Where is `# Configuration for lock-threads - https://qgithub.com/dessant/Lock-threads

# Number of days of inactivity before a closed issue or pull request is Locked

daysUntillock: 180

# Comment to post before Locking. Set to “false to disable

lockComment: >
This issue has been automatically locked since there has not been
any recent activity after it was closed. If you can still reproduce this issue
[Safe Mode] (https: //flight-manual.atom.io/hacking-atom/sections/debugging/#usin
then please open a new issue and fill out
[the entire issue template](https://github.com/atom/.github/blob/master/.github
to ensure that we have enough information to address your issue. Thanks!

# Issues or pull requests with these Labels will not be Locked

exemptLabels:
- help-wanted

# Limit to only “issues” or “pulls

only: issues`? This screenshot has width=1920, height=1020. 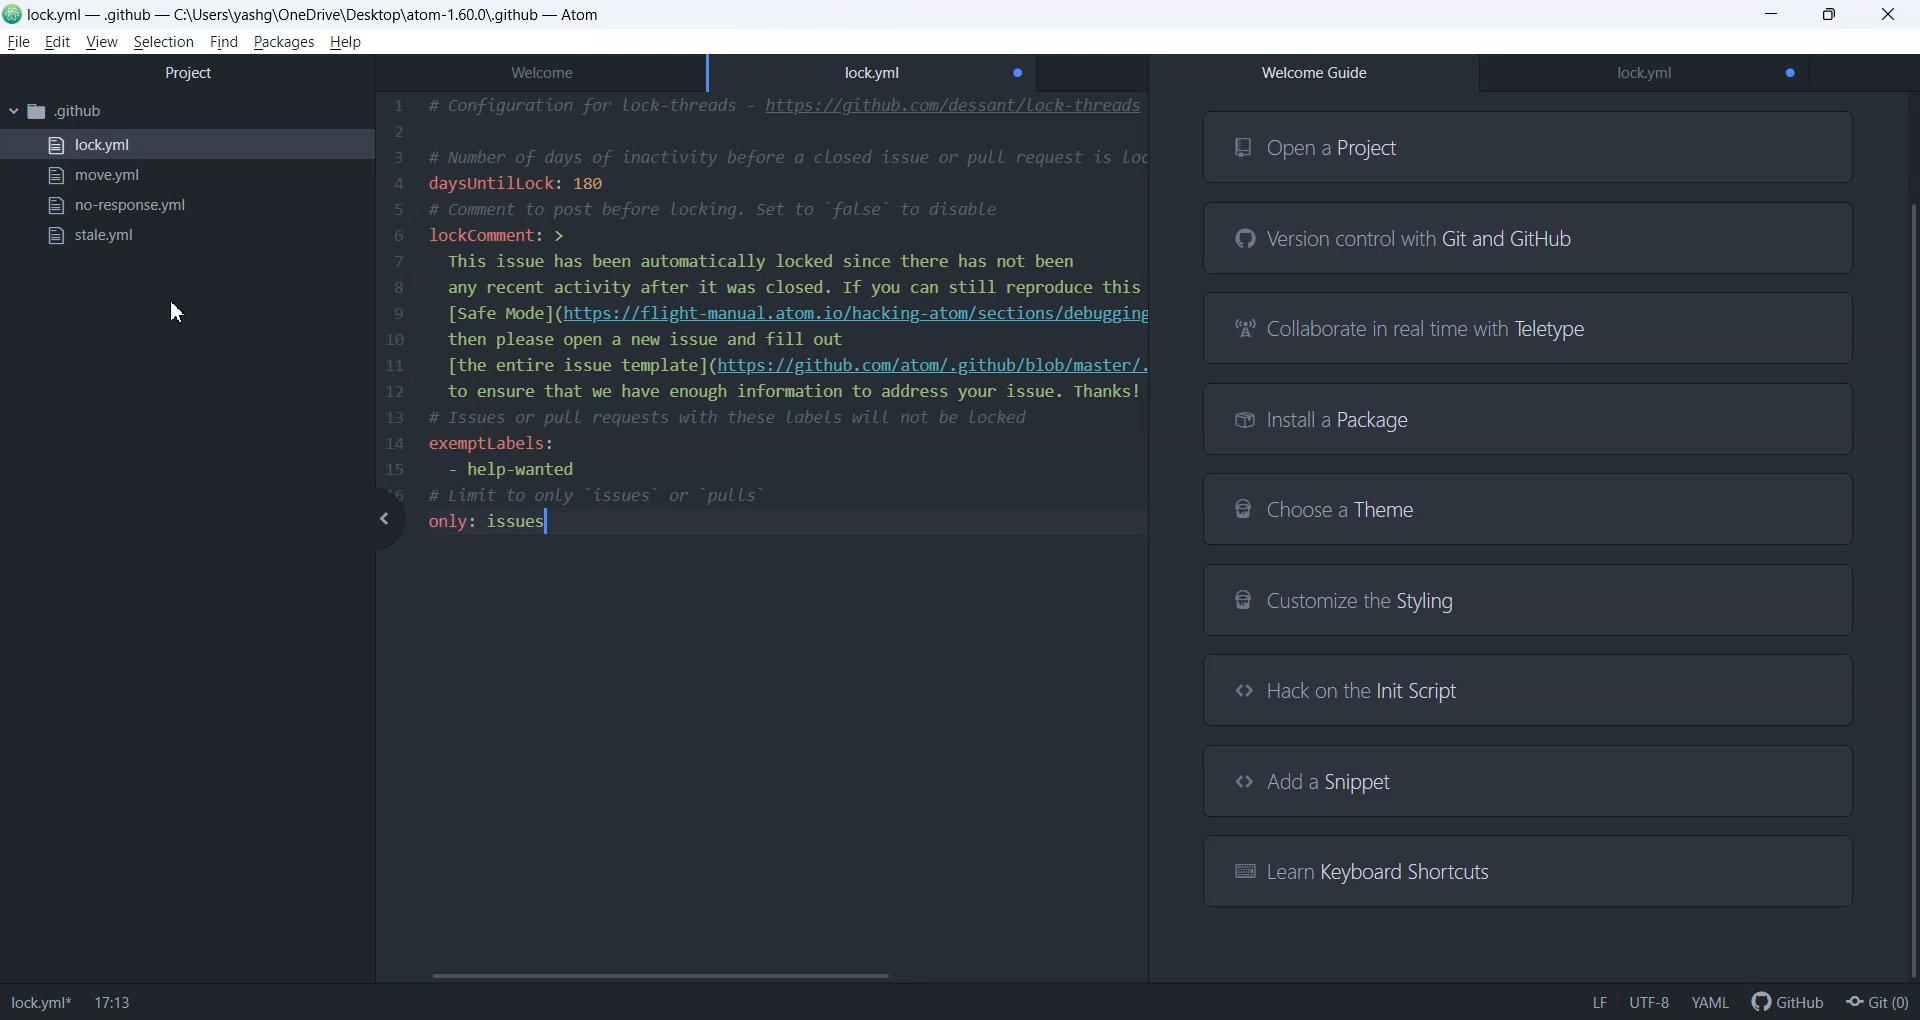
# Configuration for lock-threads - https://qgithub.com/dessant/Lock-threads

# Number of days of inactivity before a closed issue or pull request is Locked

daysUntillock: 180

# Comment to post before Locking. Set to “false to disable

lockComment: >
This issue has been automatically locked since there has not been
any recent activity after it was closed. If you can still reproduce this issue
[Safe Mode] (https: //flight-manual.atom.io/hacking-atom/sections/debugging/#usin
then please open a new issue and fill out
[the entire issue template](https://github.com/atom/.github/blob/master/.github
to ensure that we have enough information to address your issue. Thanks!

# Issues or pull requests with these Labels will not be Locked

exemptLabels:
- help-wanted

# Limit to only “issues” or “pulls

only: issues is located at coordinates (786, 314).